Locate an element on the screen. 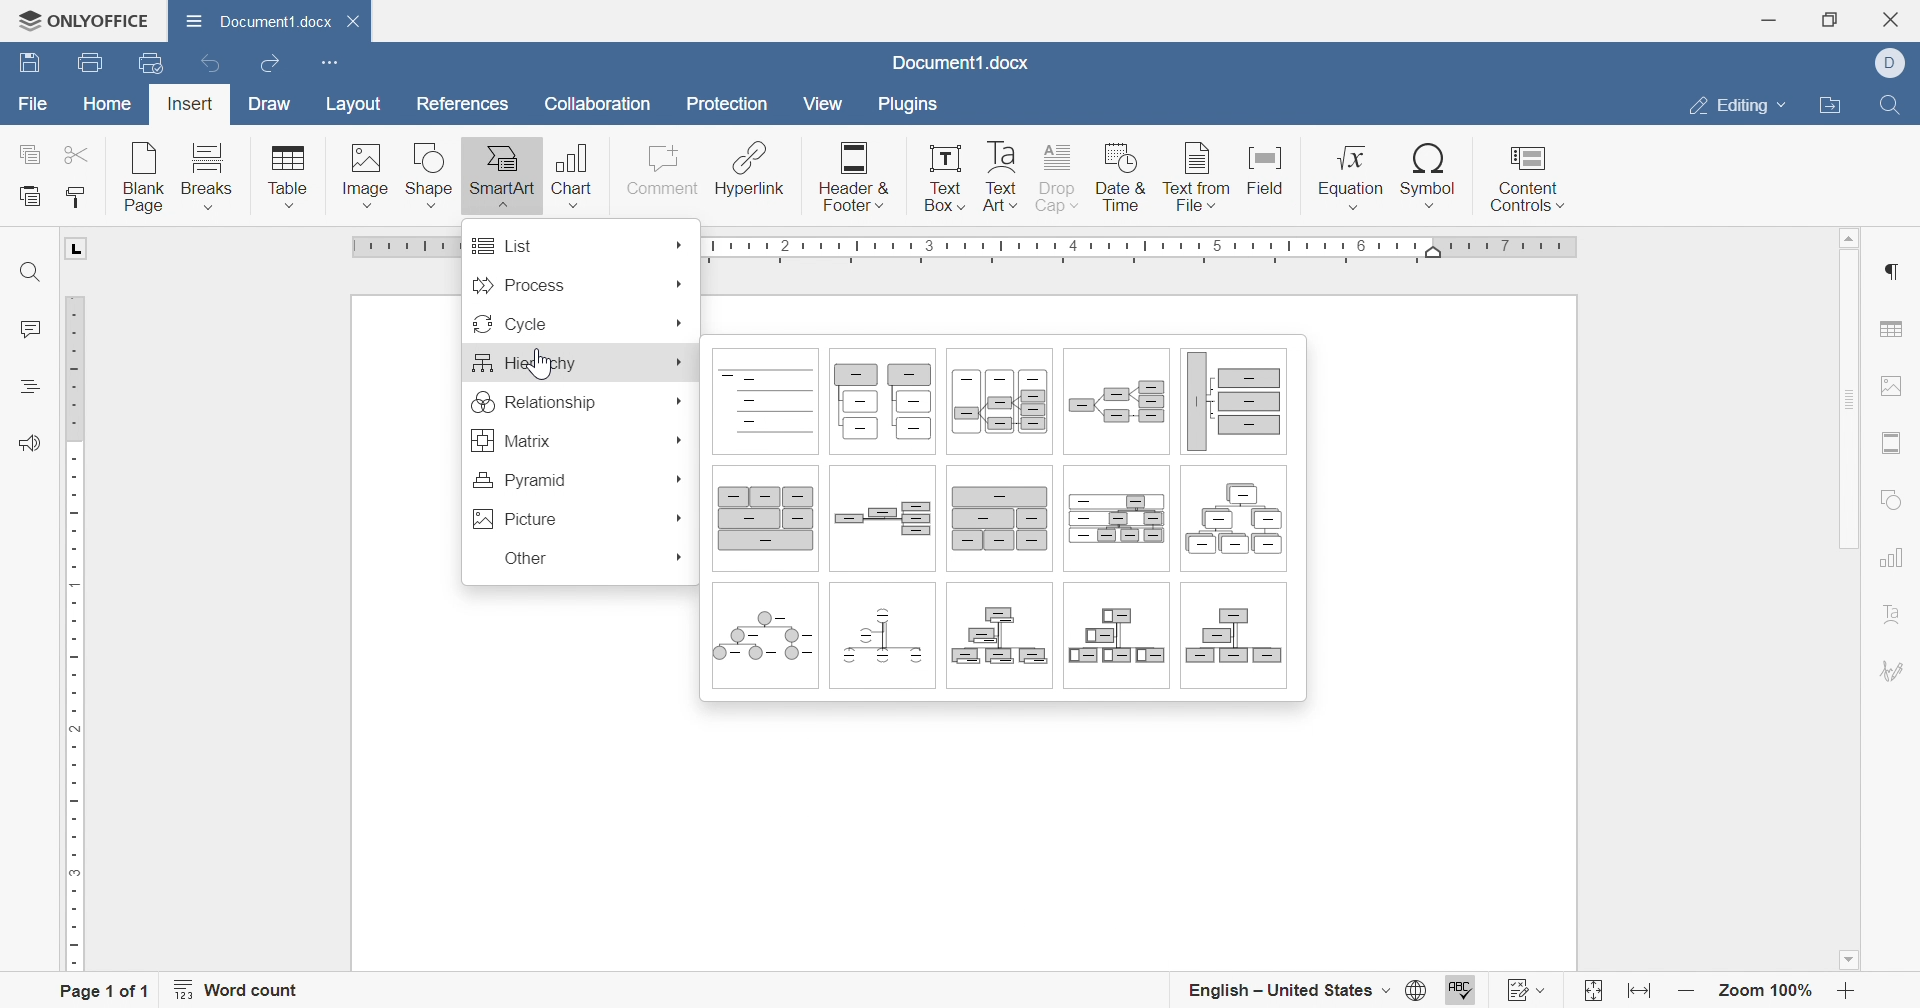  Collaboration is located at coordinates (595, 104).